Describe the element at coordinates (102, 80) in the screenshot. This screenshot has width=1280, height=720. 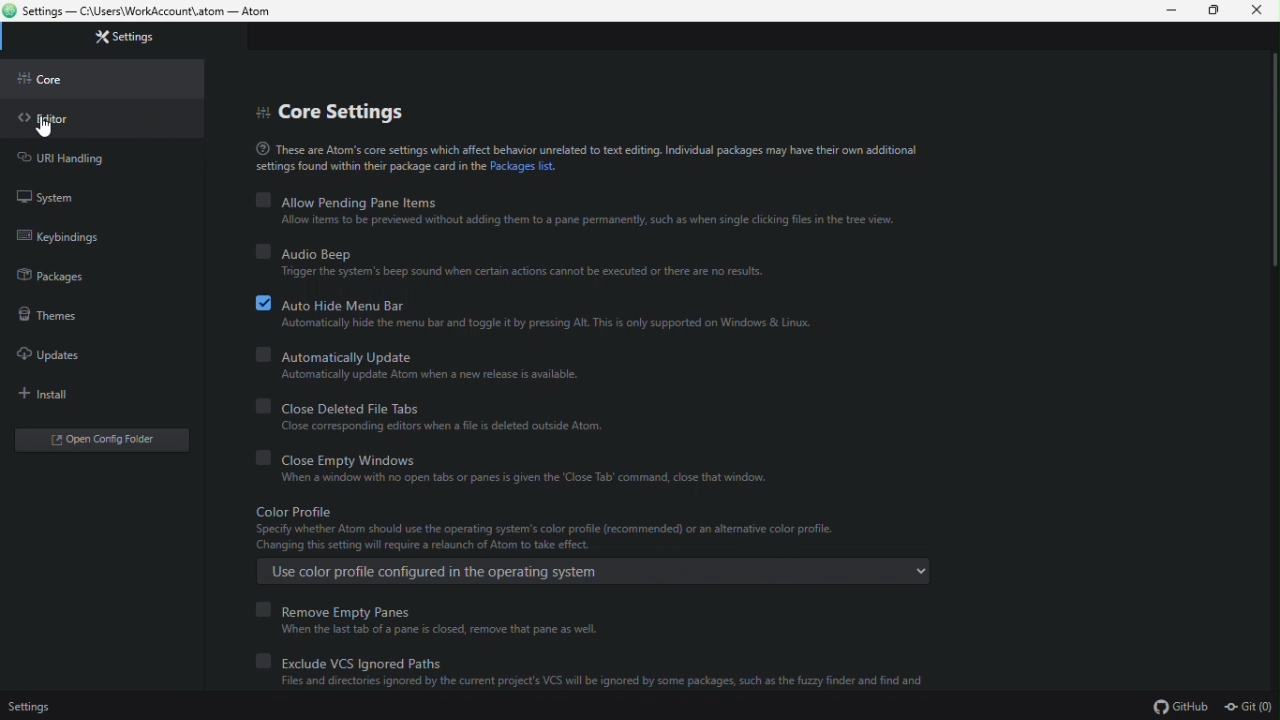
I see `core ` at that location.